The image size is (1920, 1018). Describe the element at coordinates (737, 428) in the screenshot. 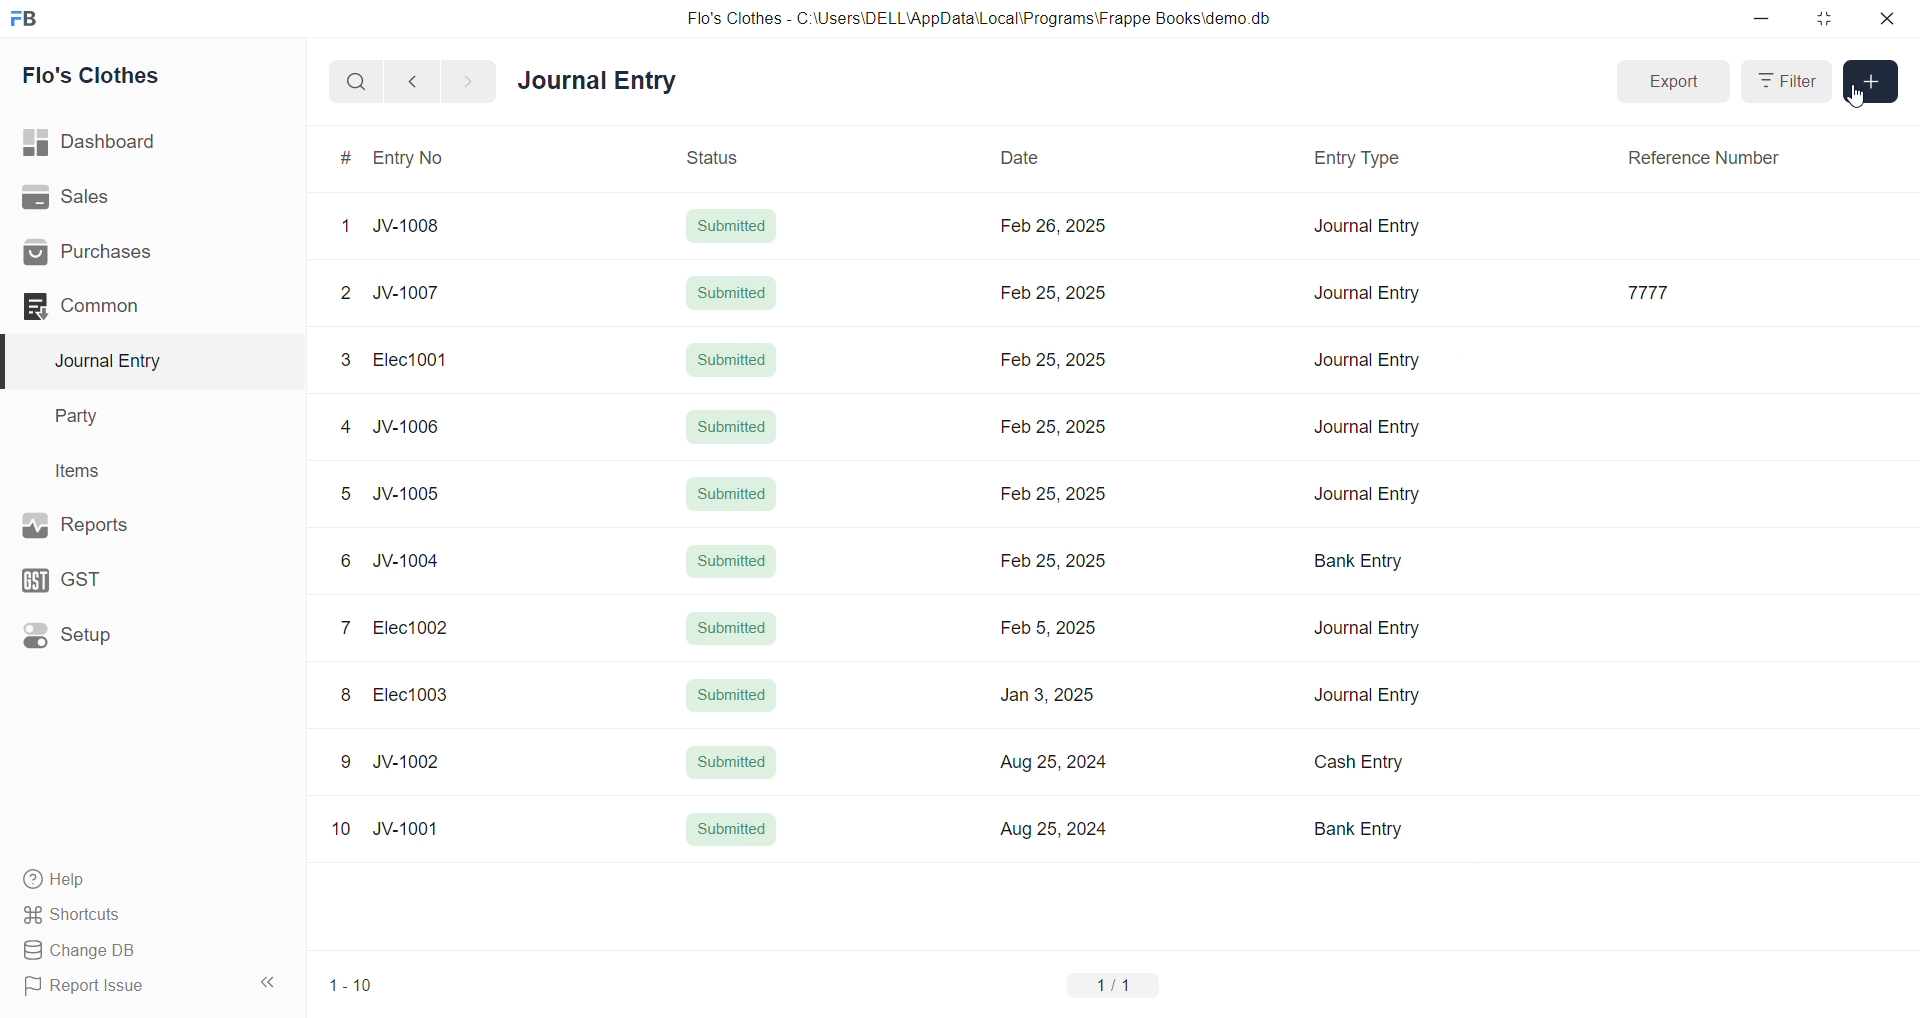

I see `Submitted` at that location.